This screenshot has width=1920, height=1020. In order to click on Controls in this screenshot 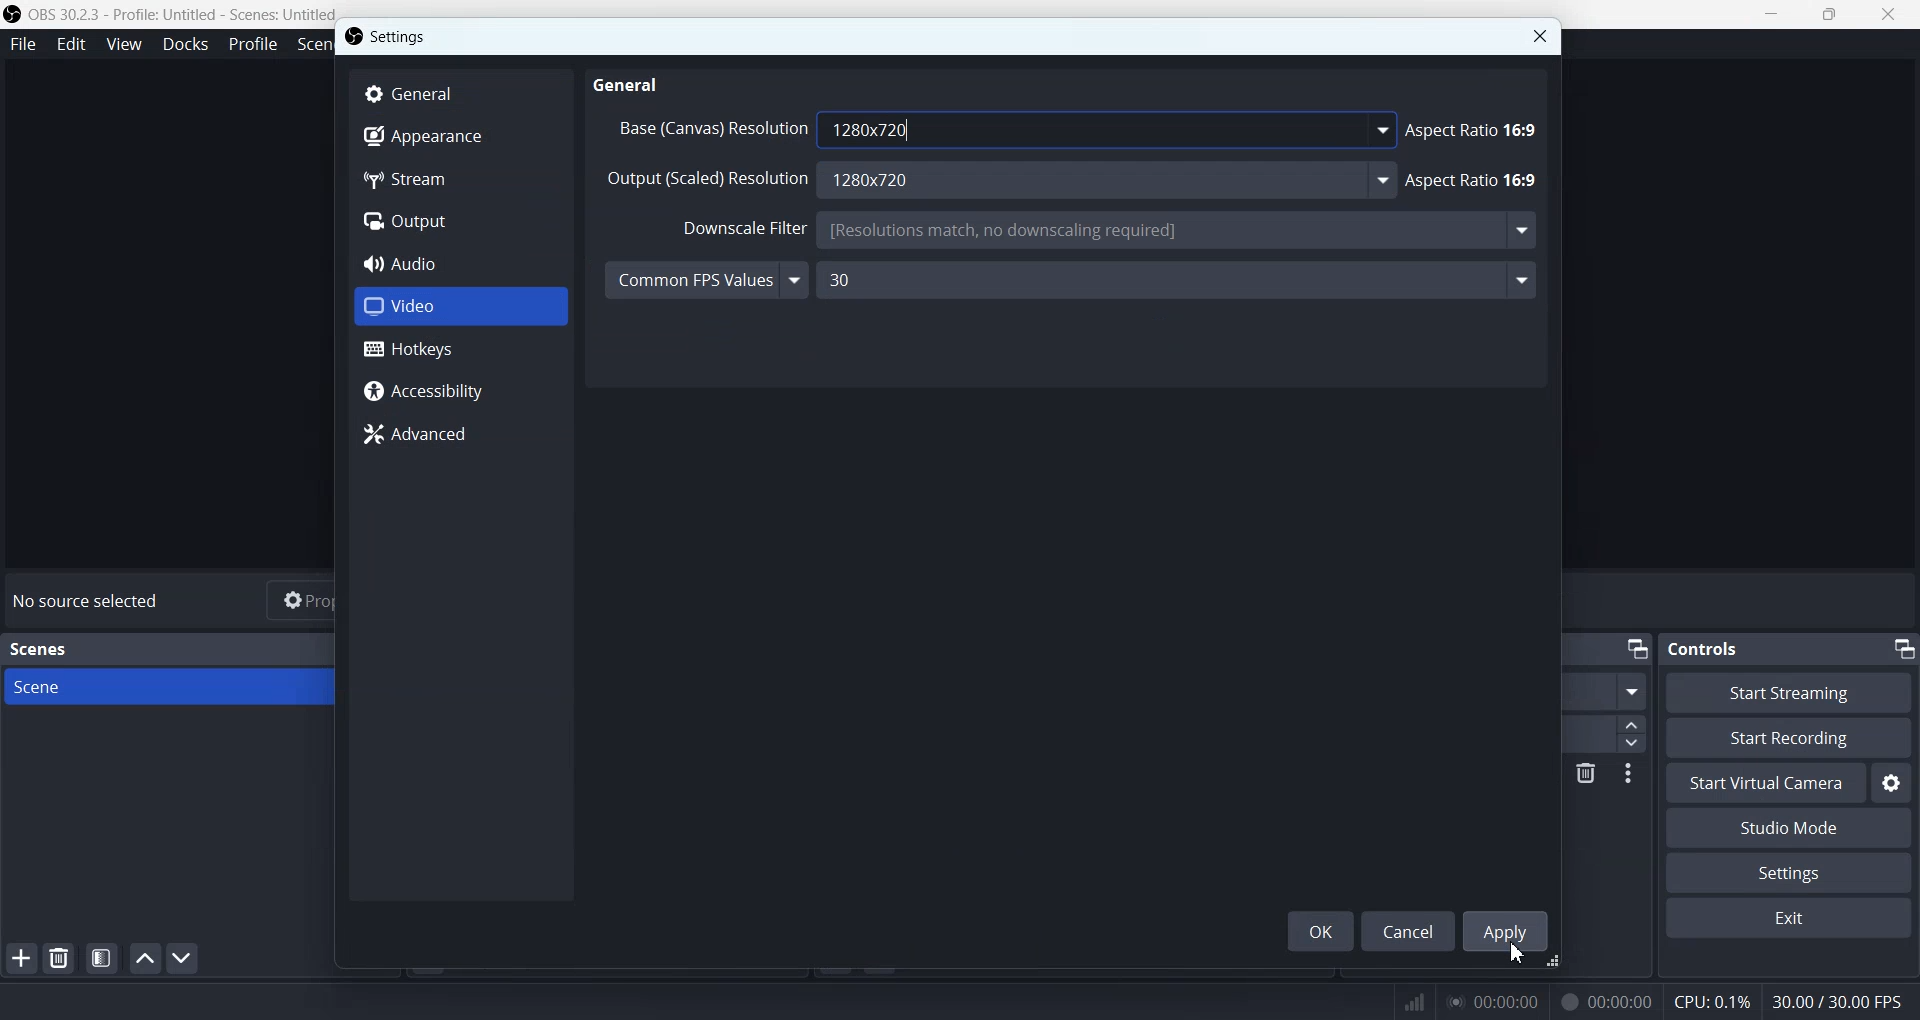, I will do `click(1713, 648)`.